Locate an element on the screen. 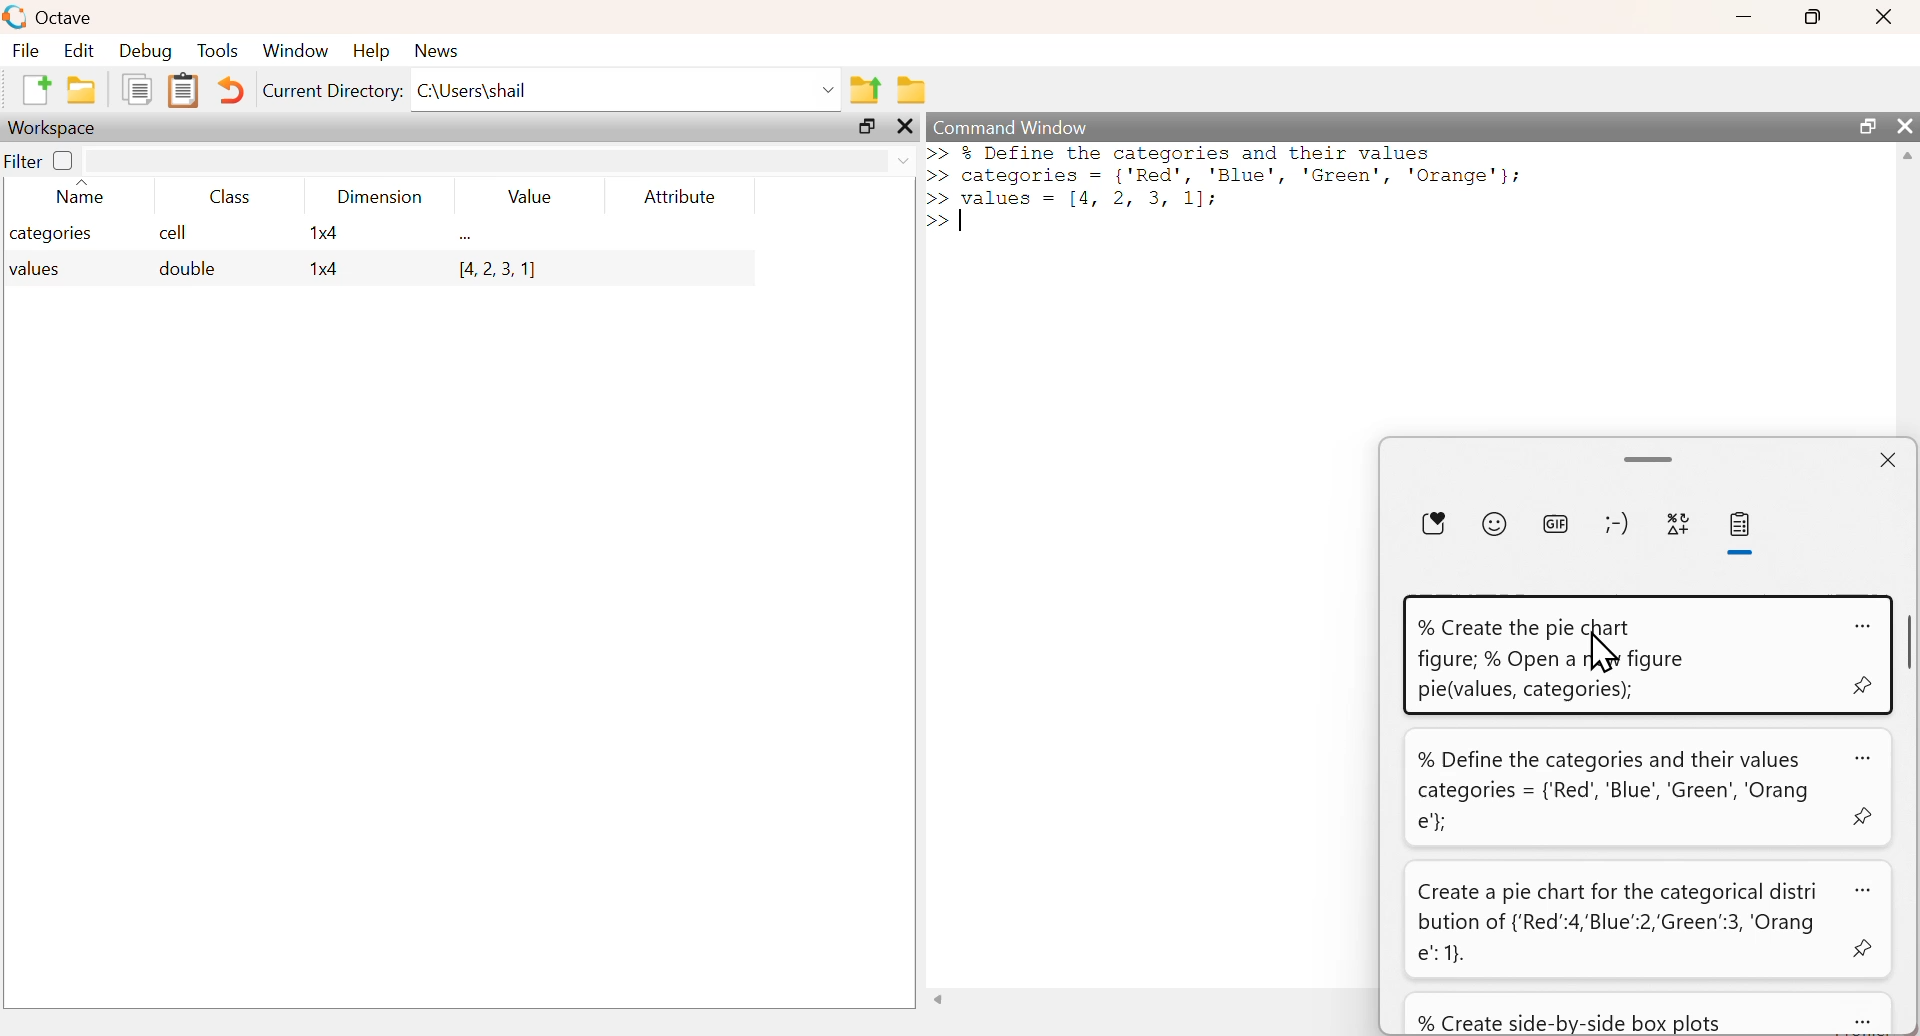 This screenshot has width=1920, height=1036. Folder is located at coordinates (910, 91).